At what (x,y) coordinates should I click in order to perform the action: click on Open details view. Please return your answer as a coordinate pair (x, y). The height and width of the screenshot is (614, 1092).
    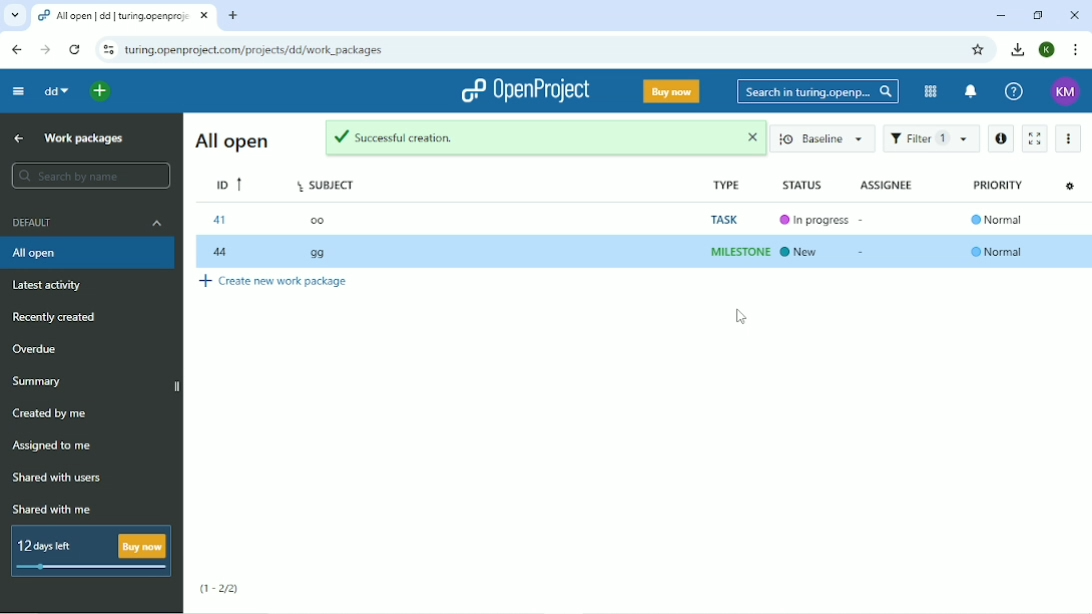
    Looking at the image, I should click on (1001, 138).